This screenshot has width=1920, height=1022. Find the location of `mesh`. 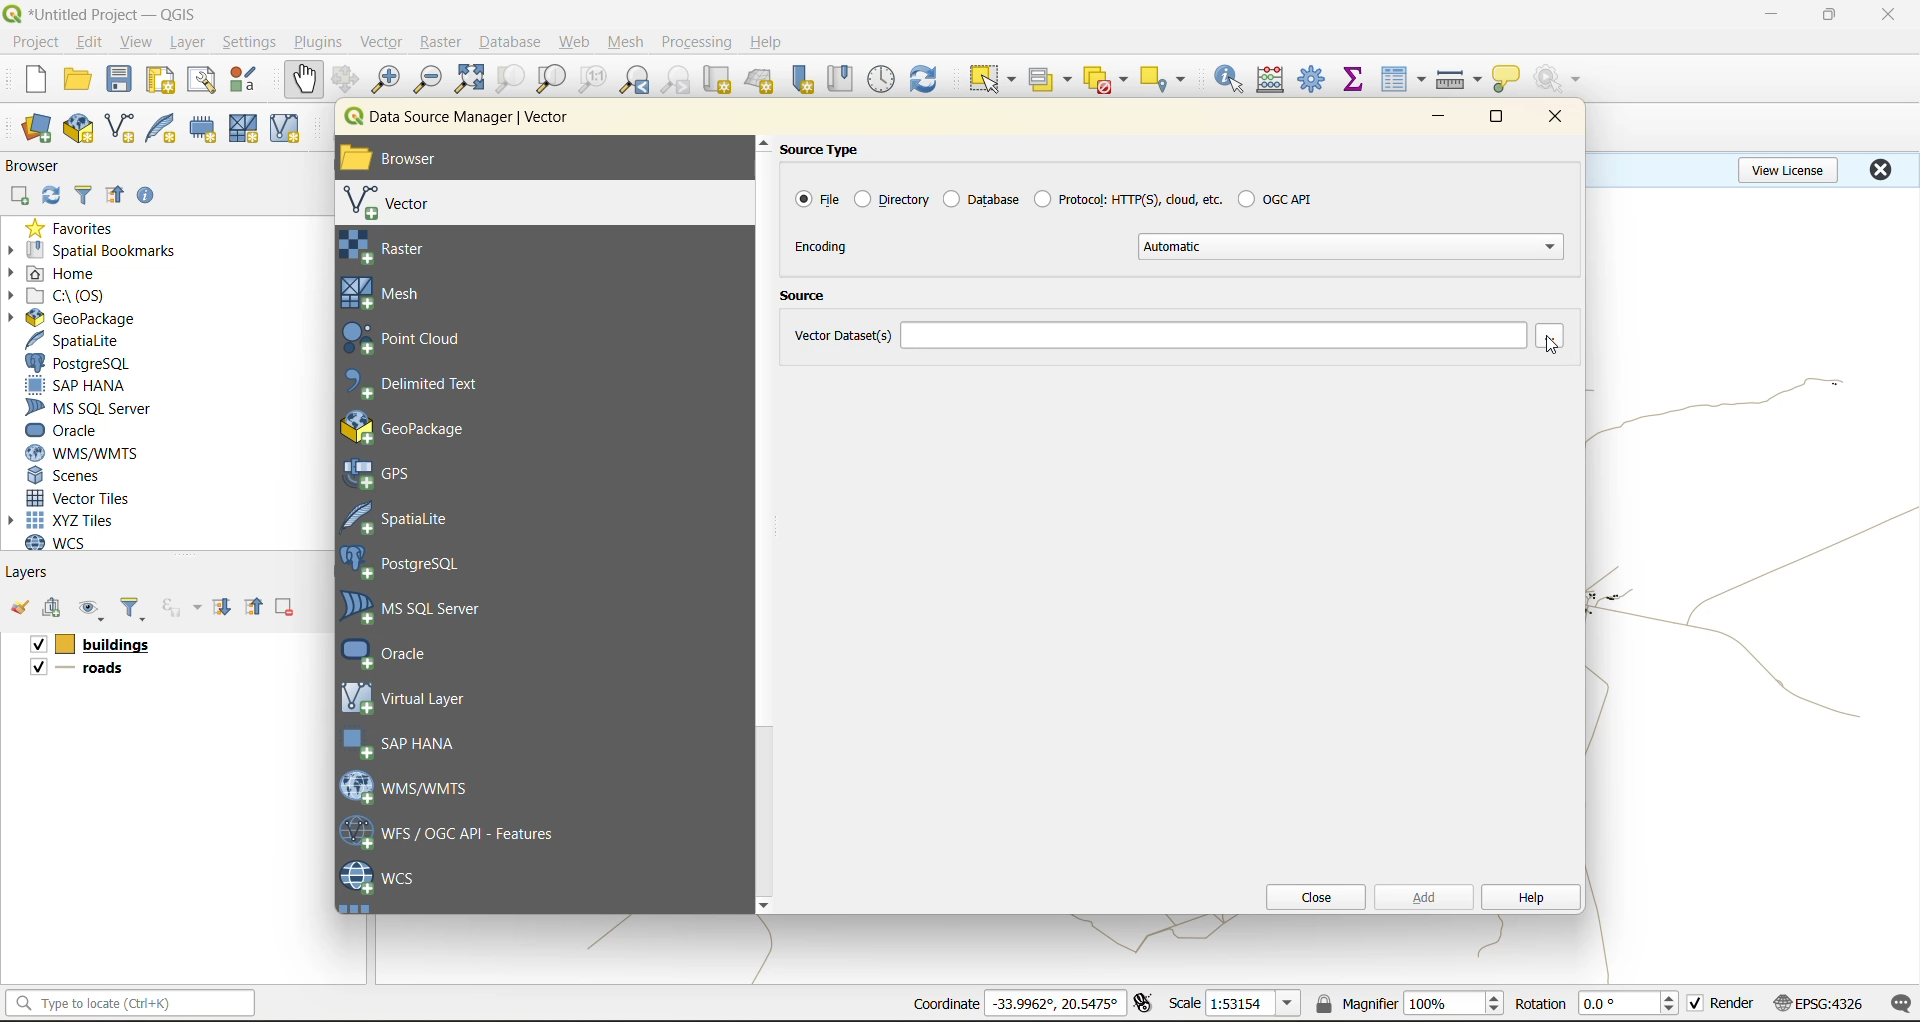

mesh is located at coordinates (391, 293).